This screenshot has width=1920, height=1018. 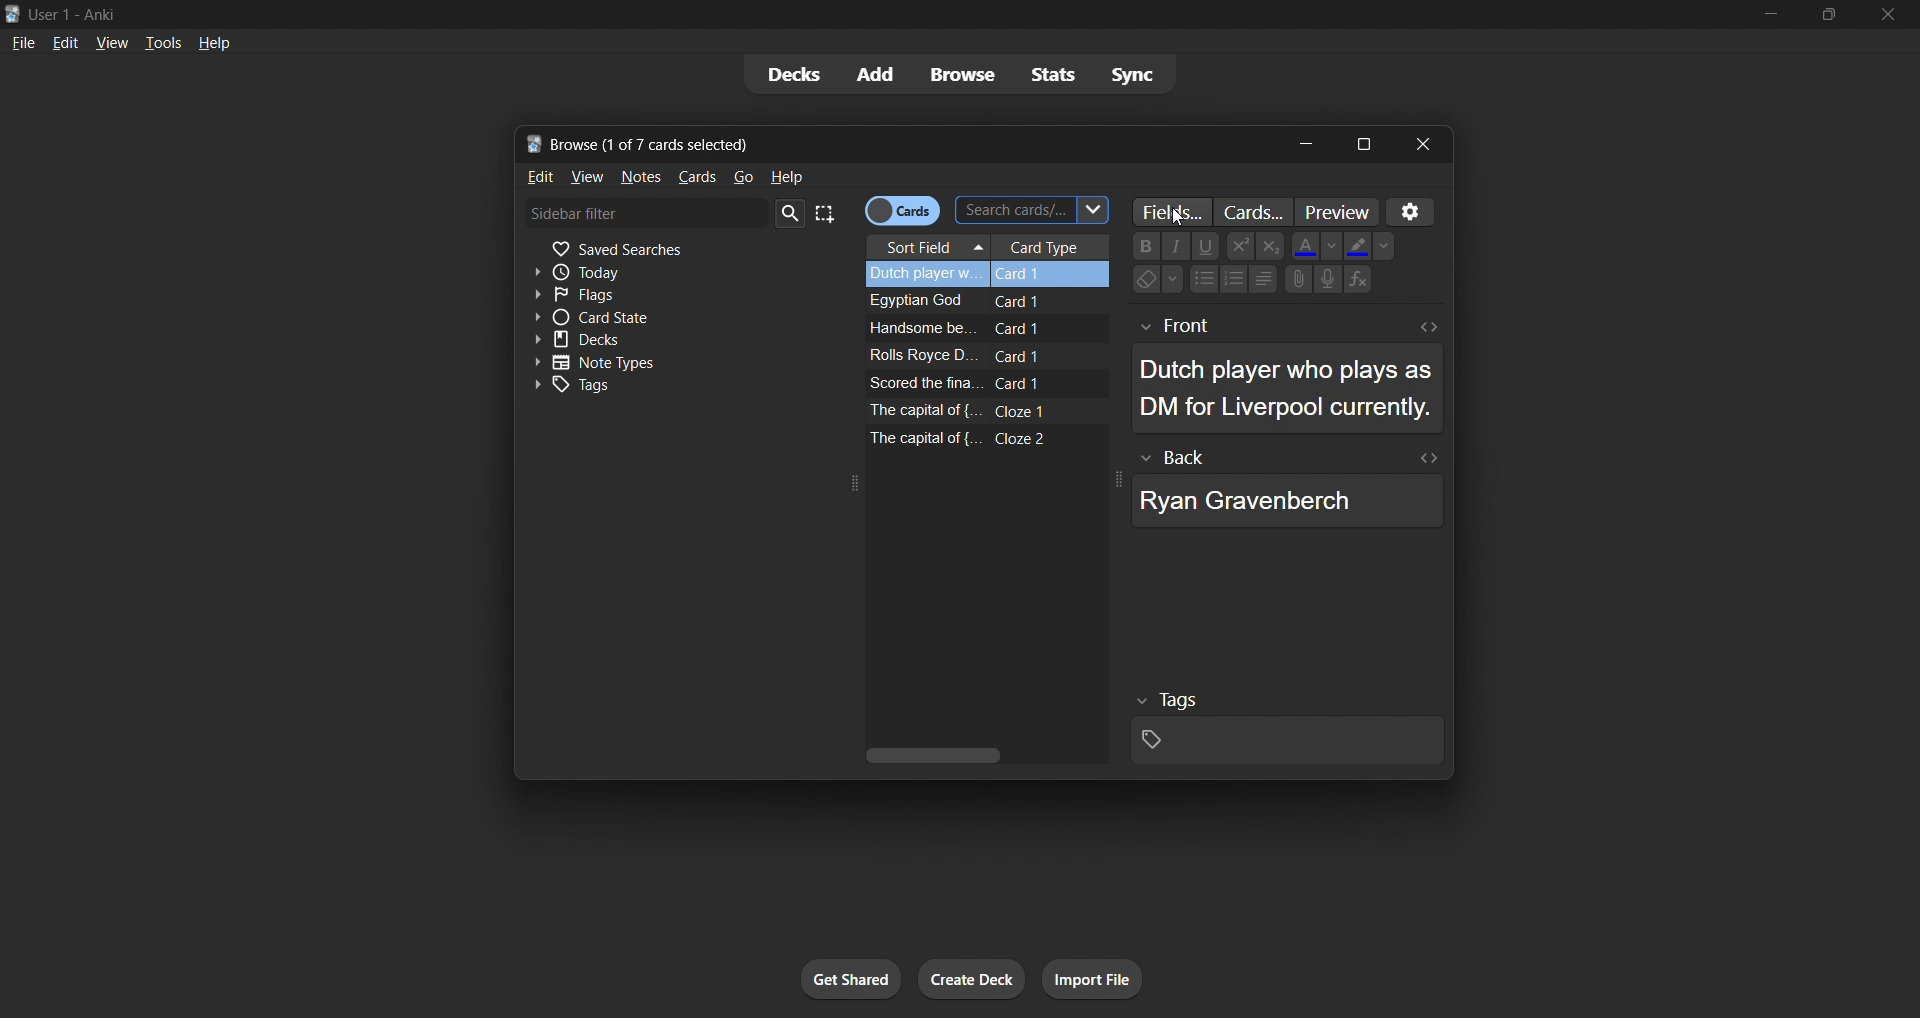 What do you see at coordinates (1139, 282) in the screenshot?
I see `Eraser` at bounding box center [1139, 282].